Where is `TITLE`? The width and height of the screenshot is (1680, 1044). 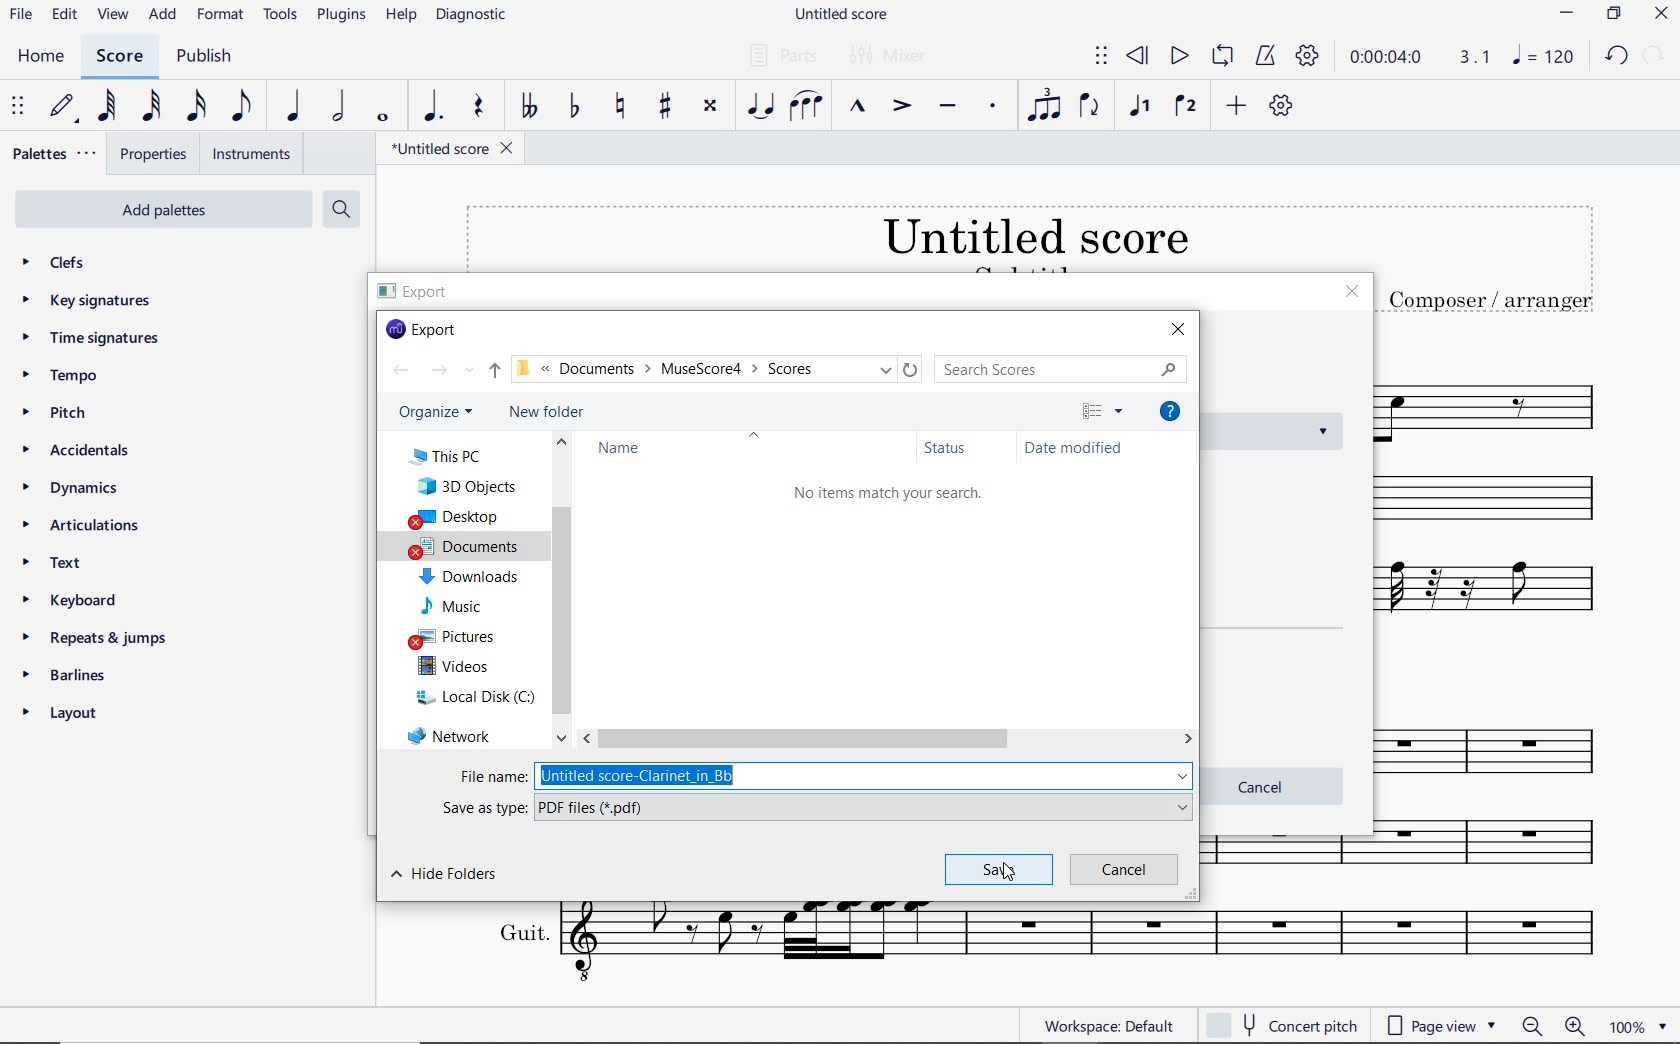
TITLE is located at coordinates (911, 236).